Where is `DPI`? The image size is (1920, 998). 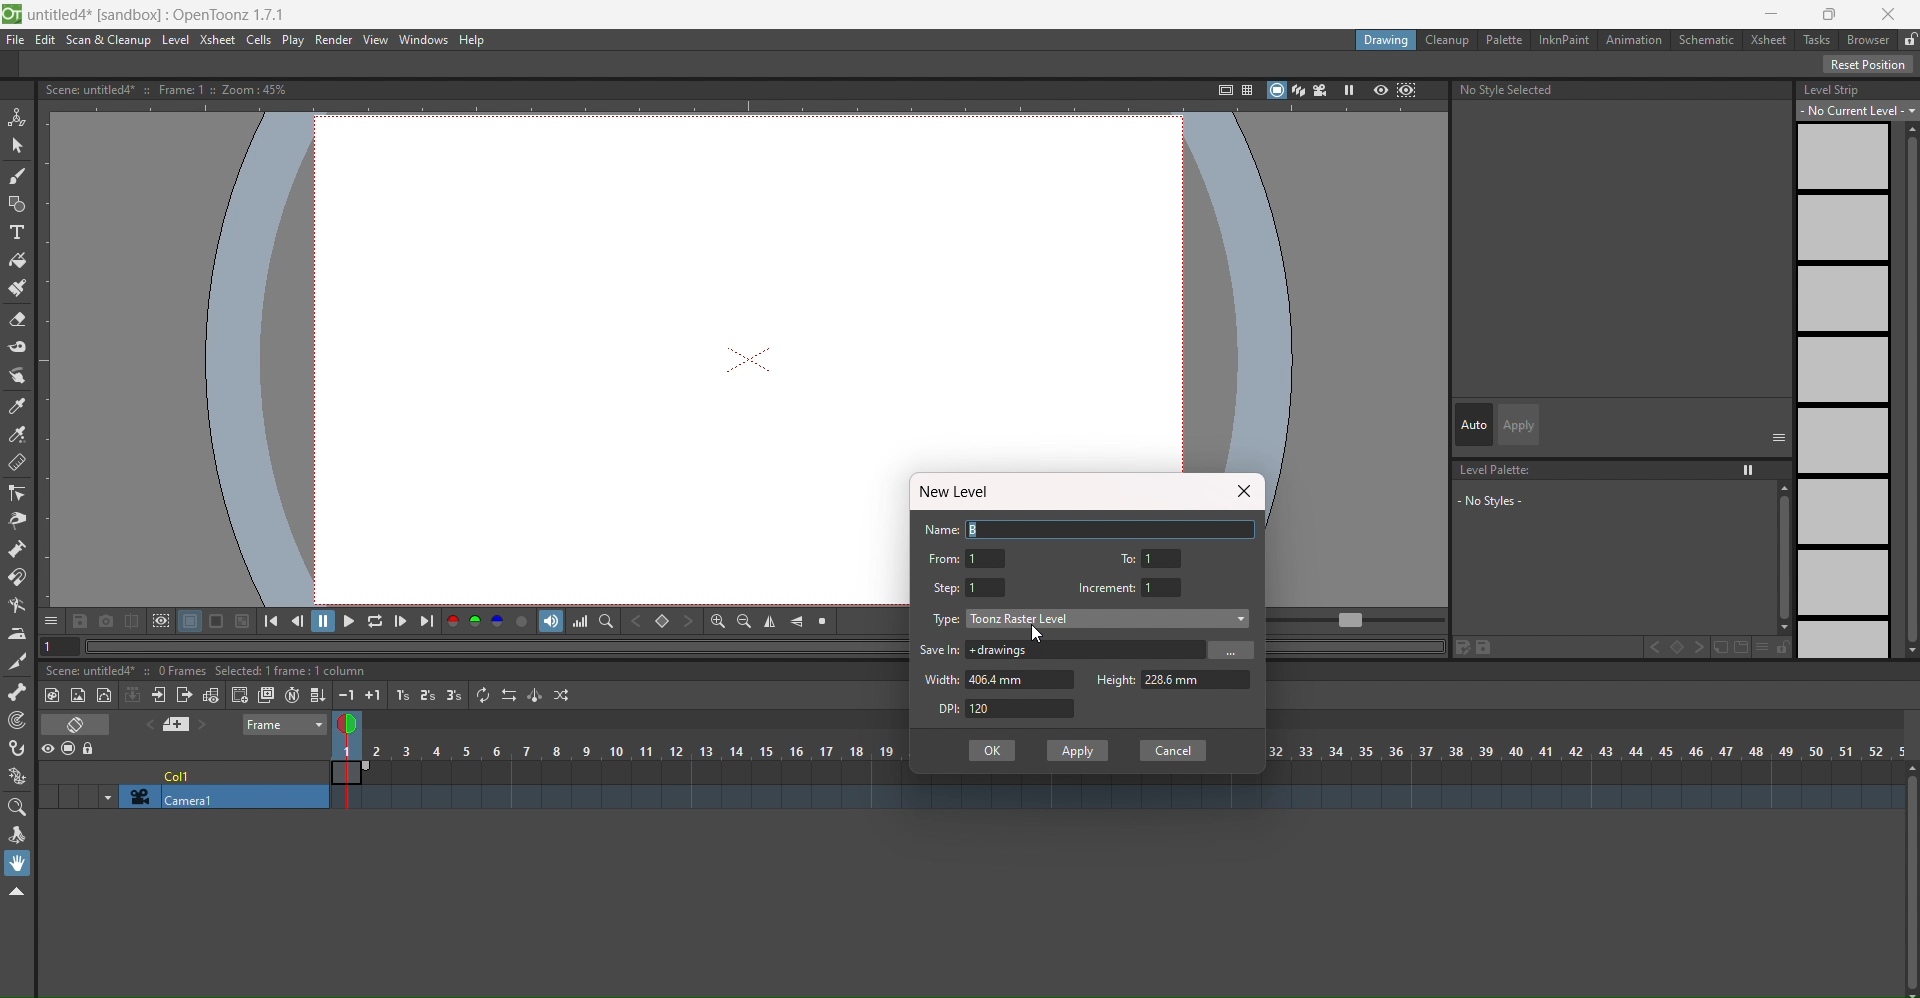
DPI is located at coordinates (941, 709).